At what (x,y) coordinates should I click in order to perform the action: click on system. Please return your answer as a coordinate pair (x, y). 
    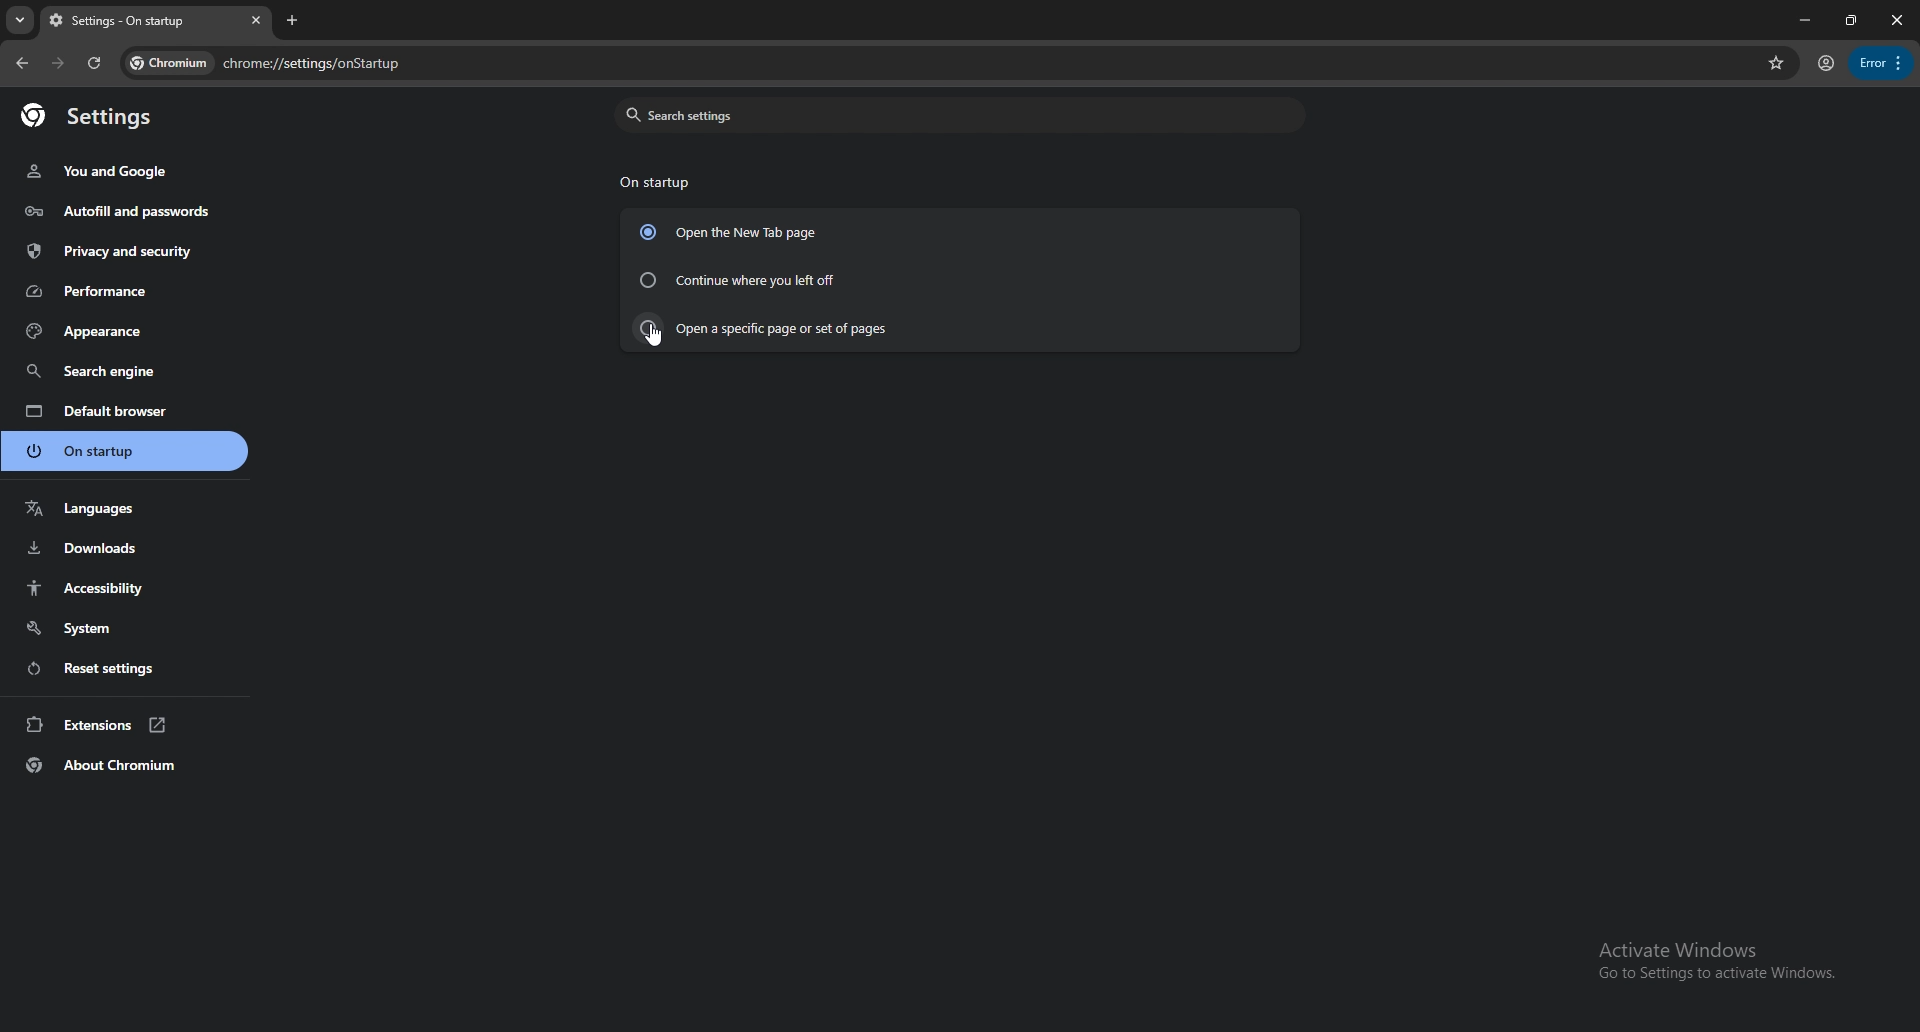
    Looking at the image, I should click on (125, 628).